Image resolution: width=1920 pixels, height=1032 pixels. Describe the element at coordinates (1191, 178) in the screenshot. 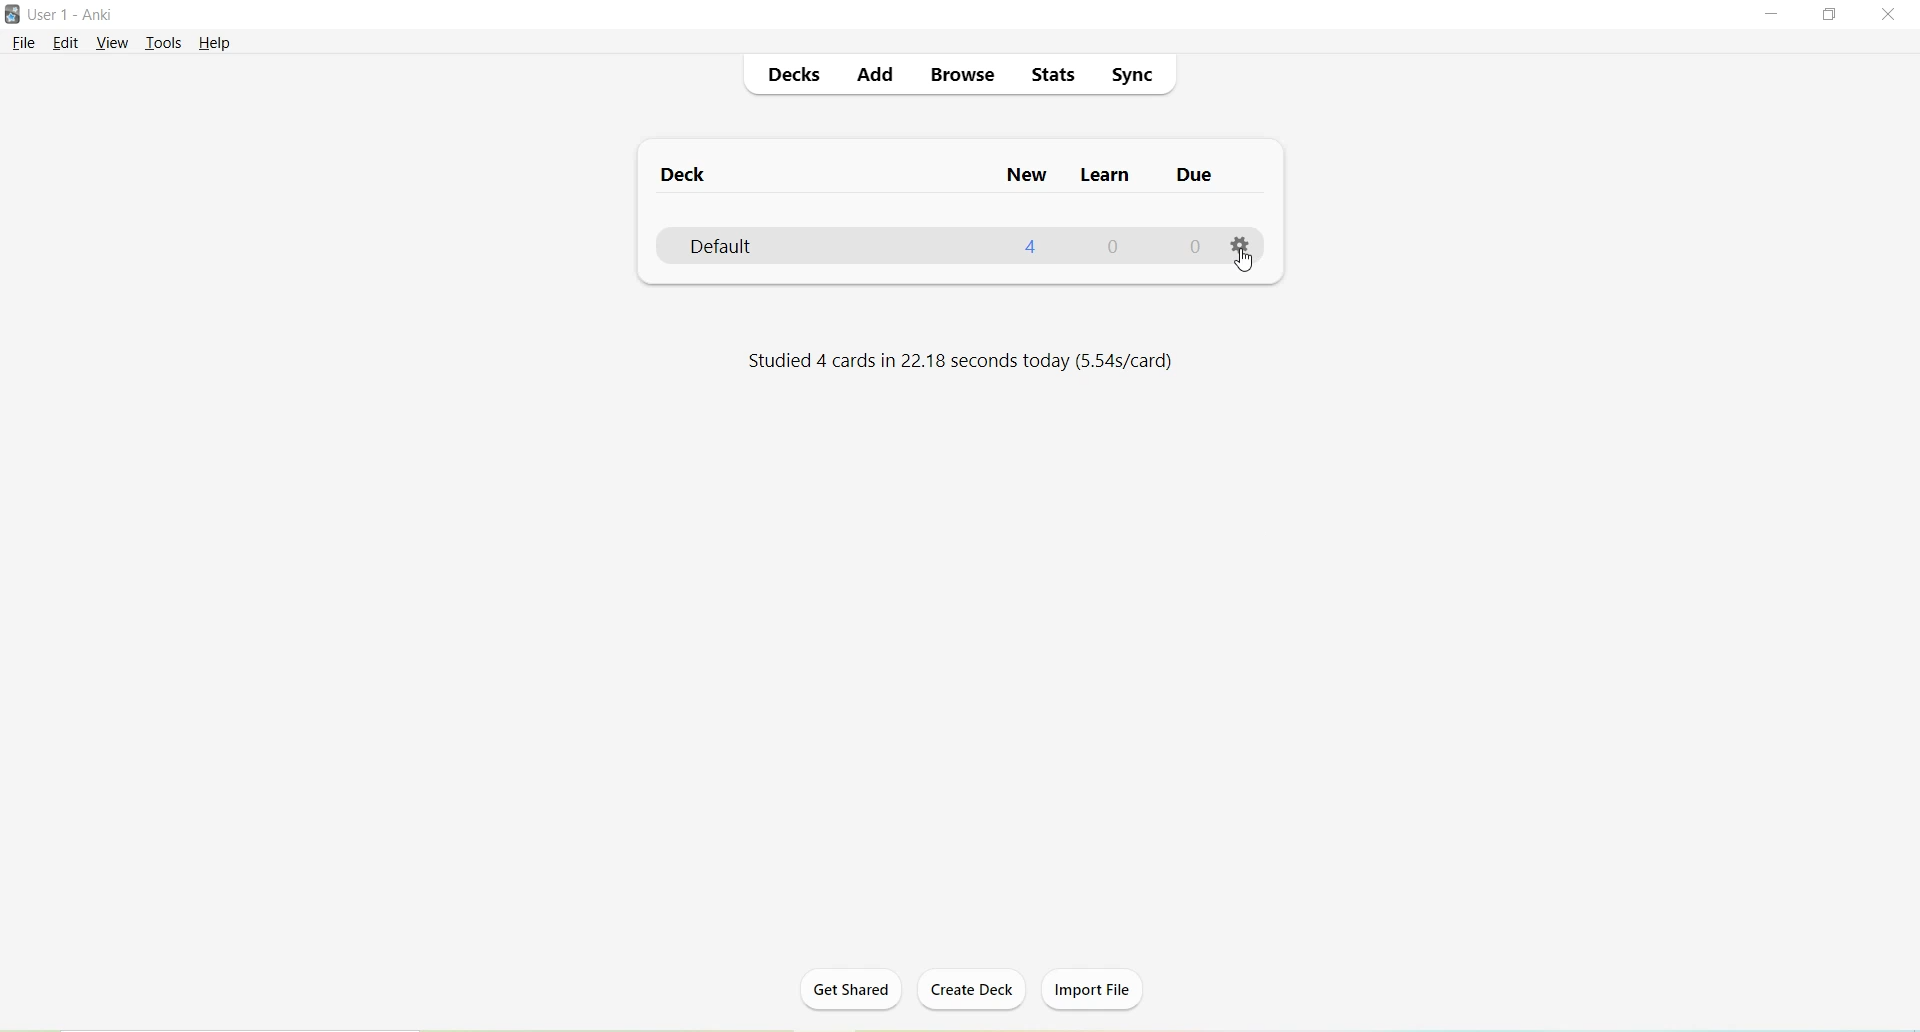

I see `Due` at that location.